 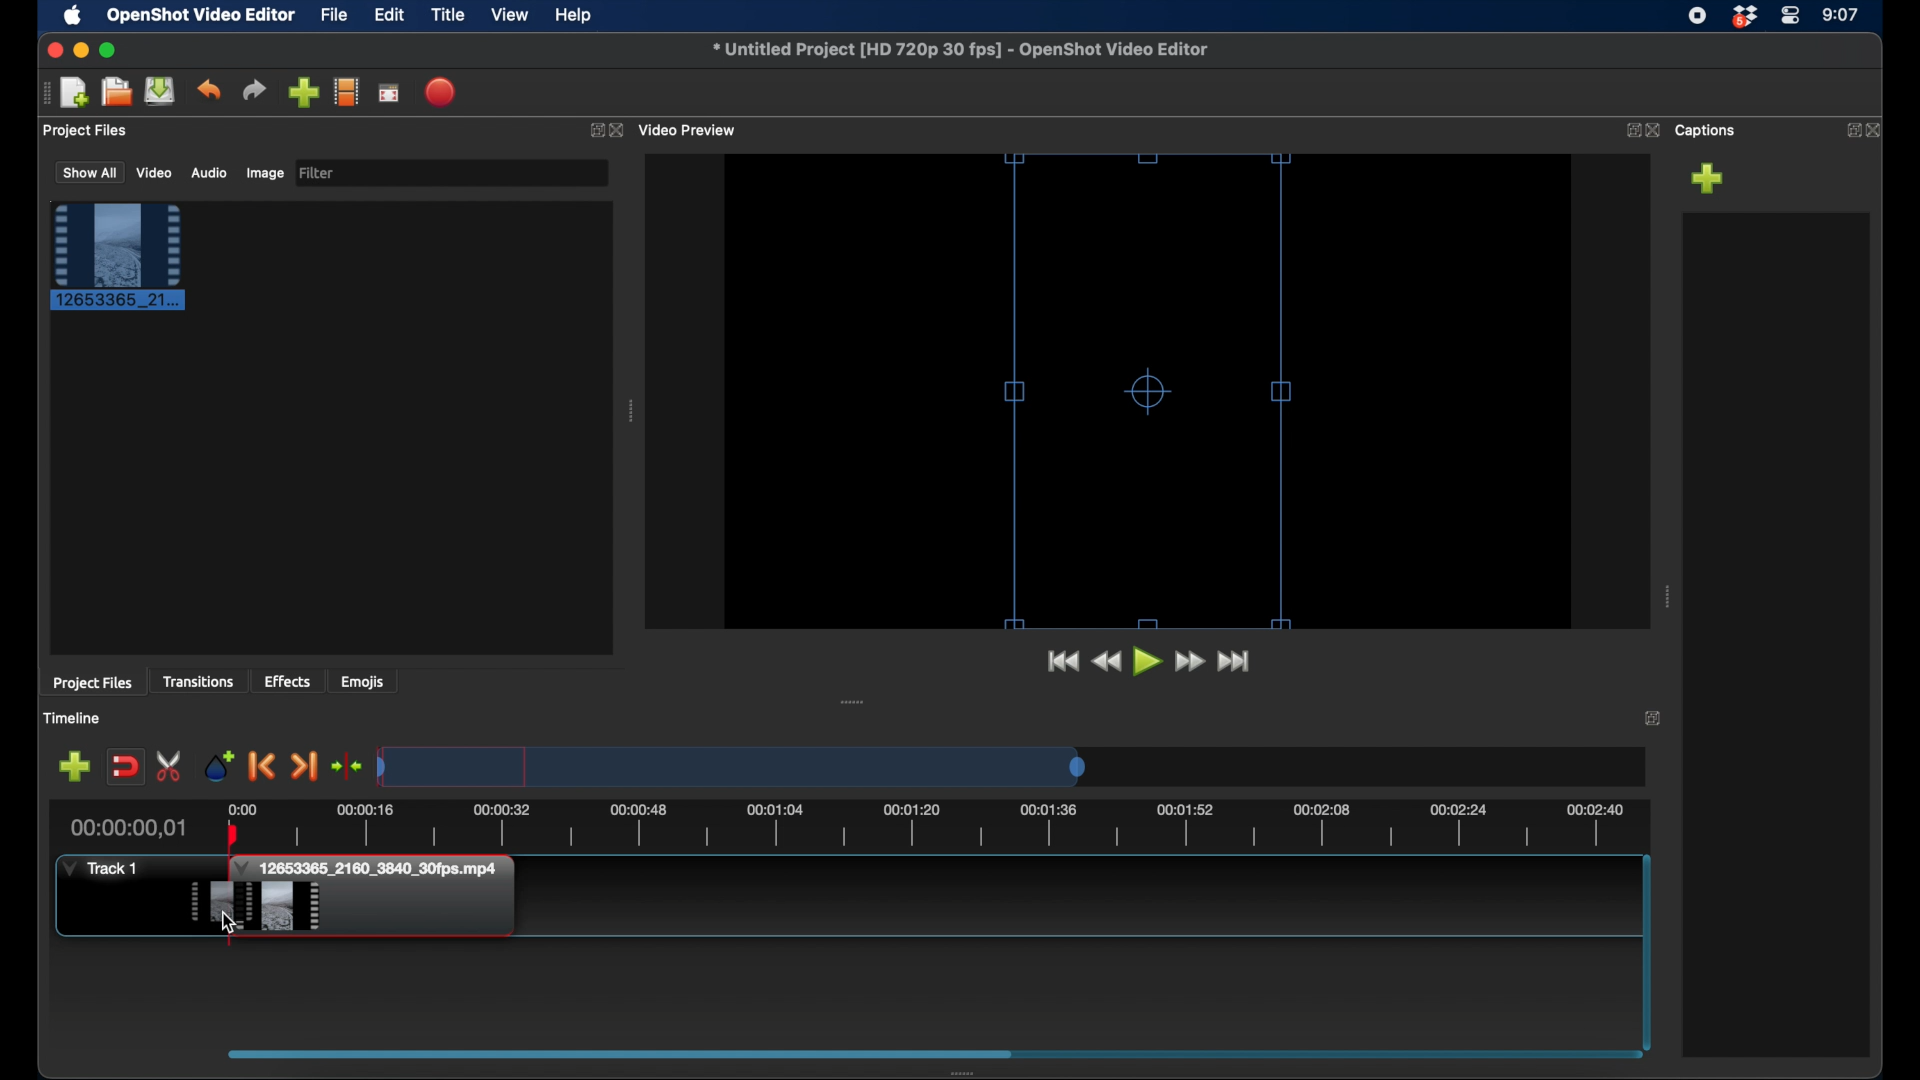 I want to click on previous marker, so click(x=263, y=767).